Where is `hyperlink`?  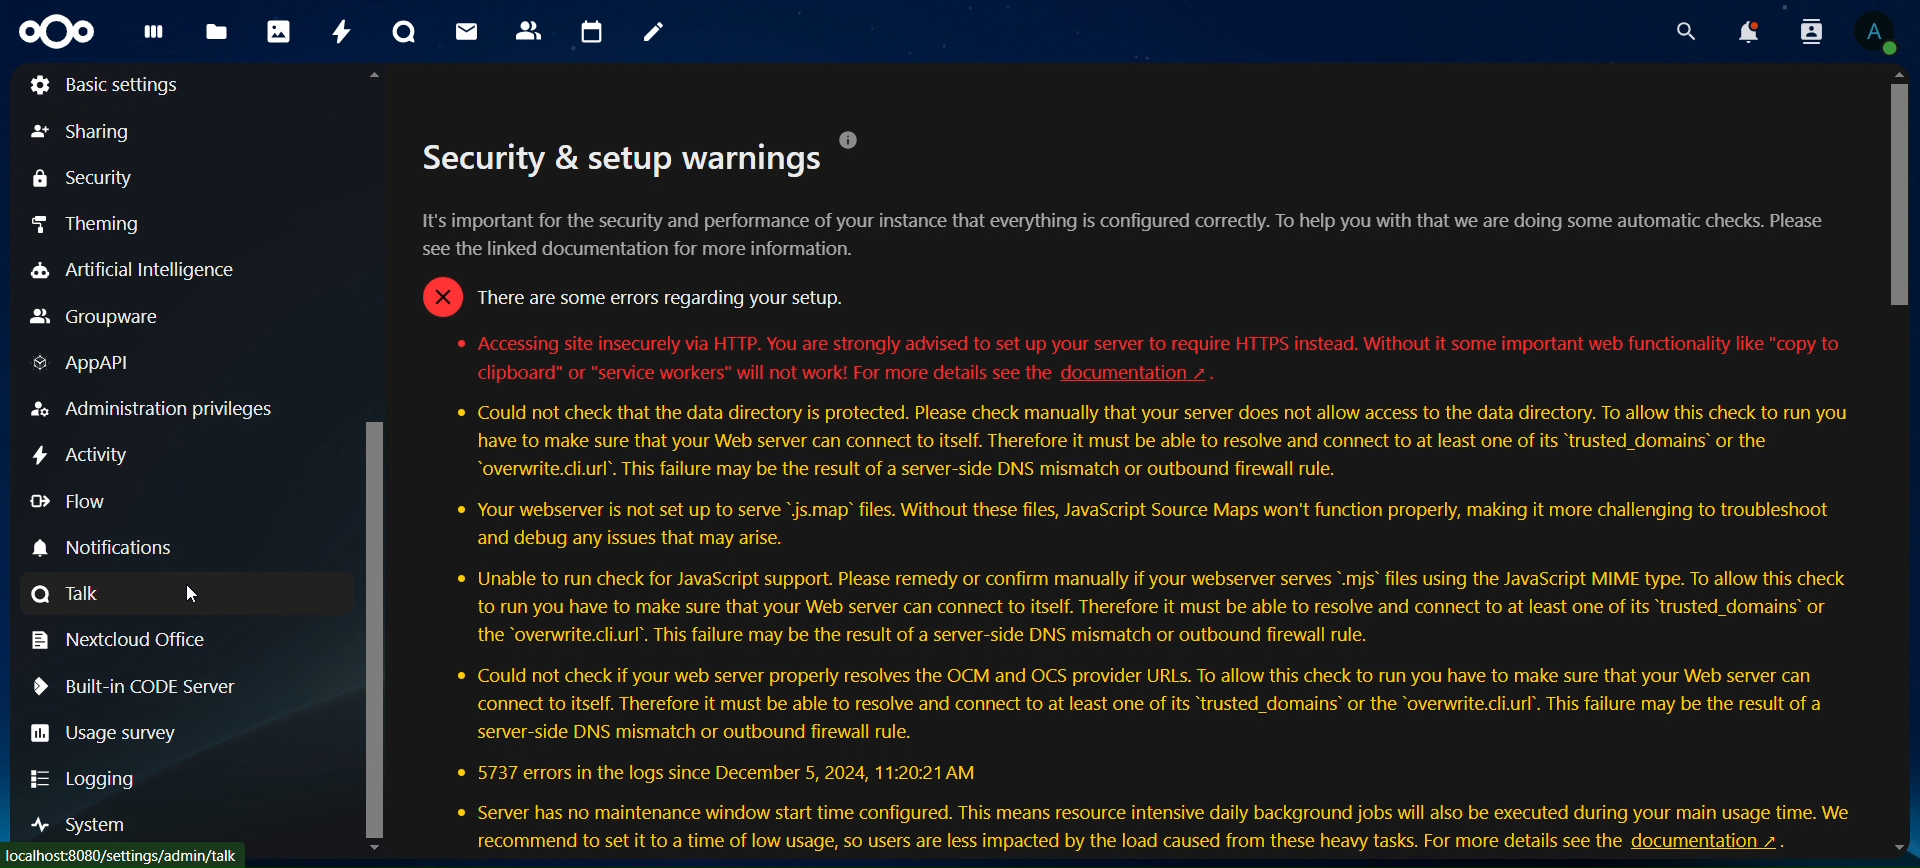 hyperlink is located at coordinates (1727, 840).